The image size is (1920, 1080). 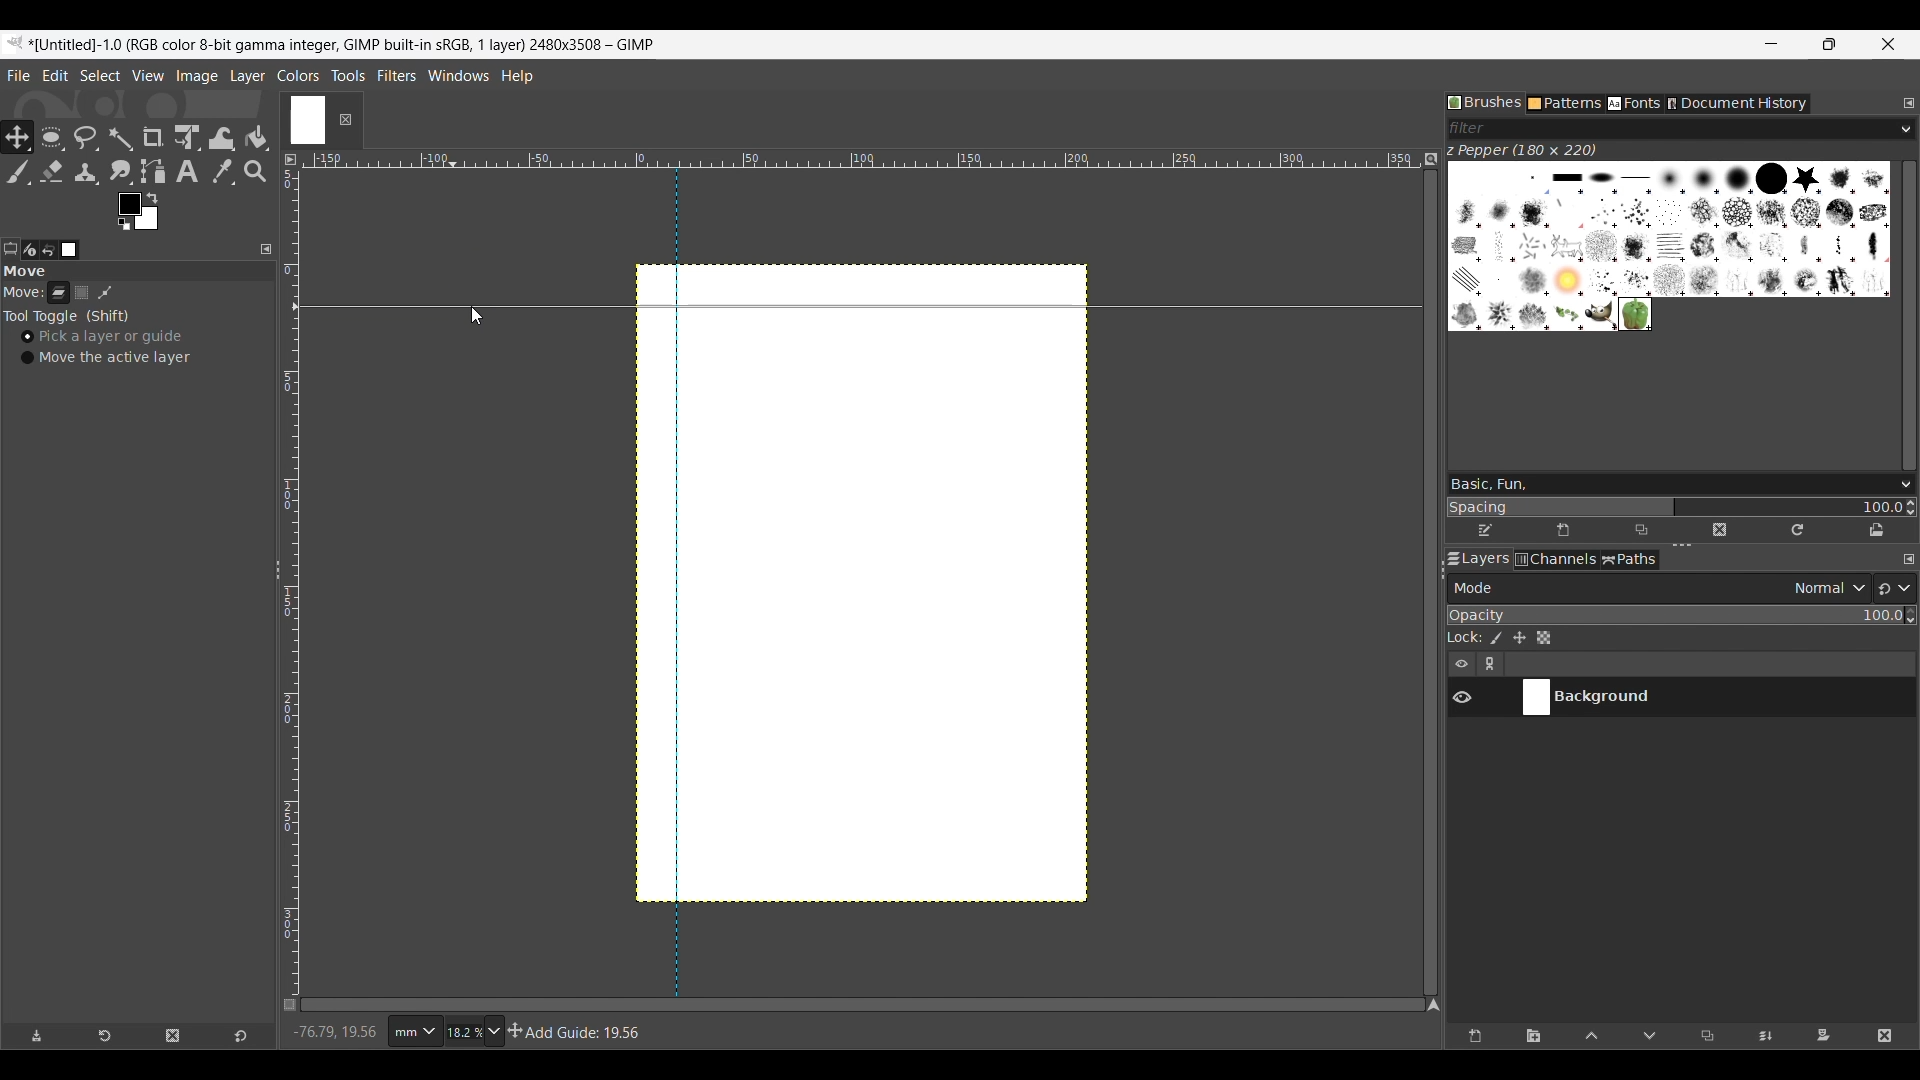 What do you see at coordinates (854, 158) in the screenshot?
I see `Horizontal euler` at bounding box center [854, 158].